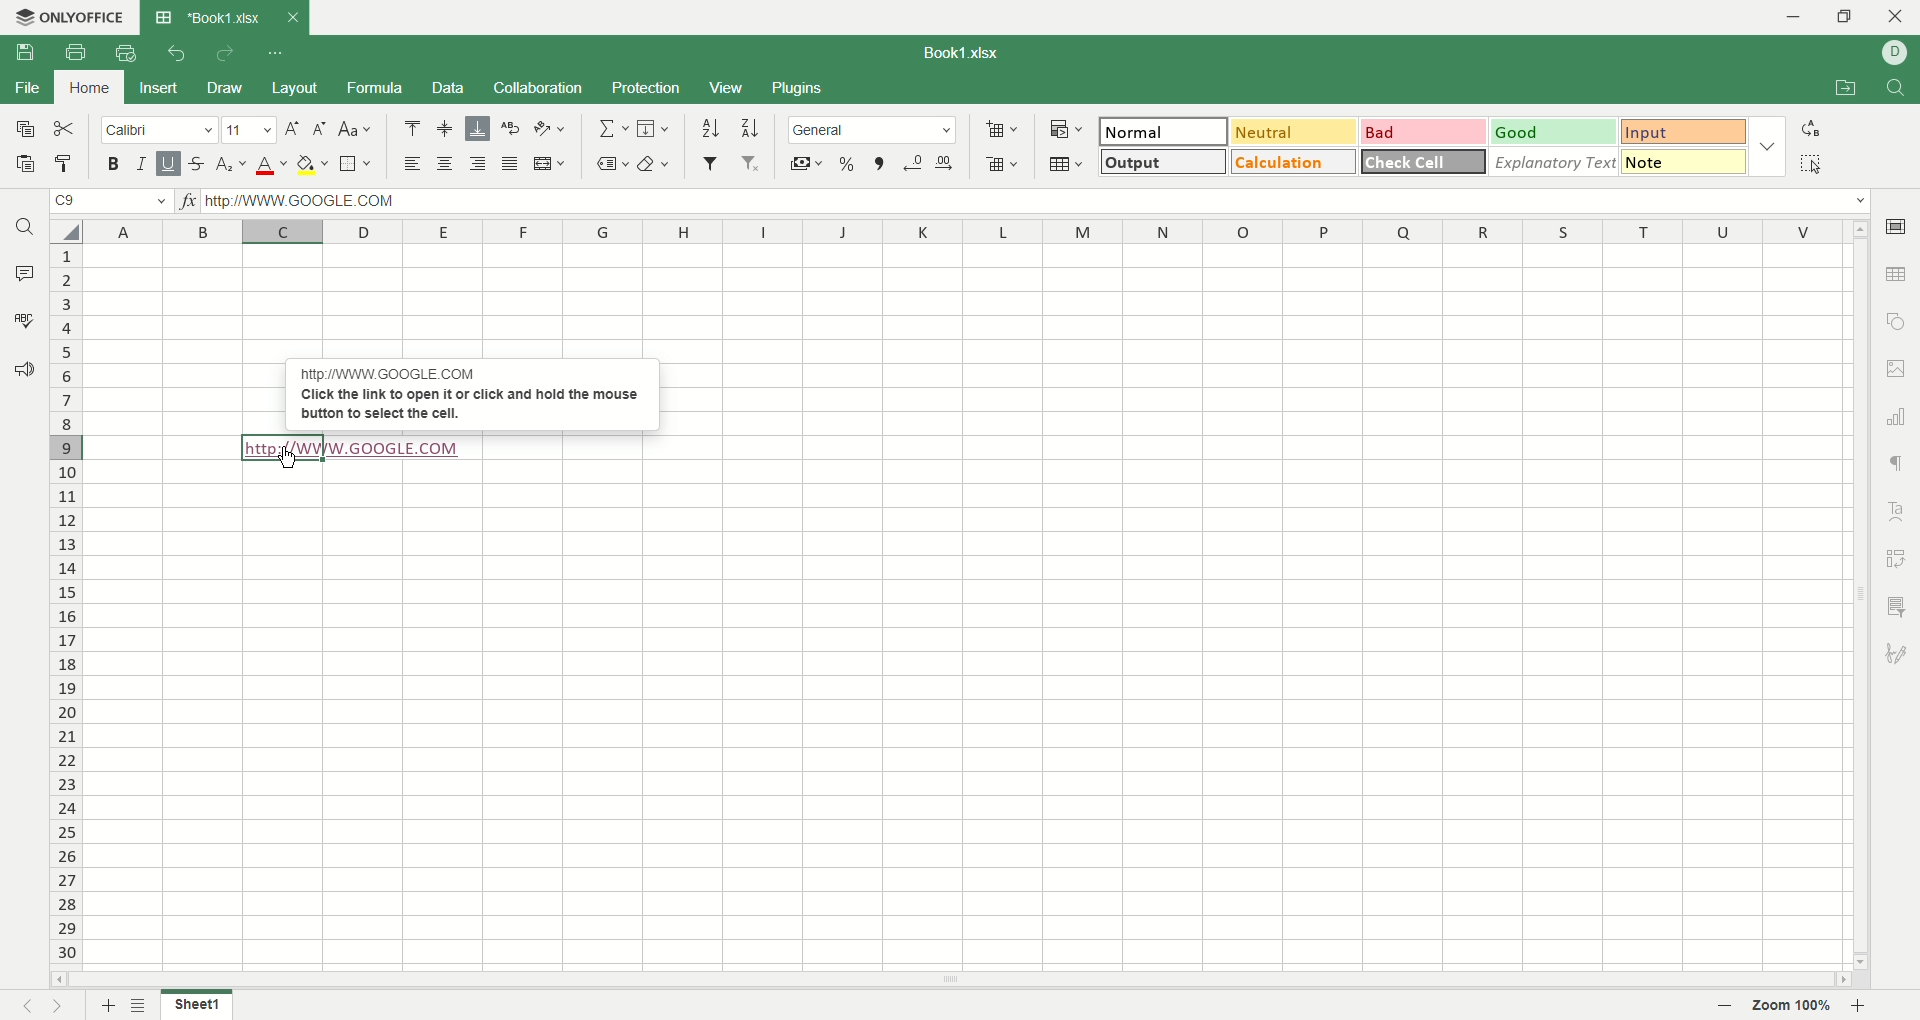 This screenshot has width=1920, height=1020. I want to click on font color, so click(274, 164).